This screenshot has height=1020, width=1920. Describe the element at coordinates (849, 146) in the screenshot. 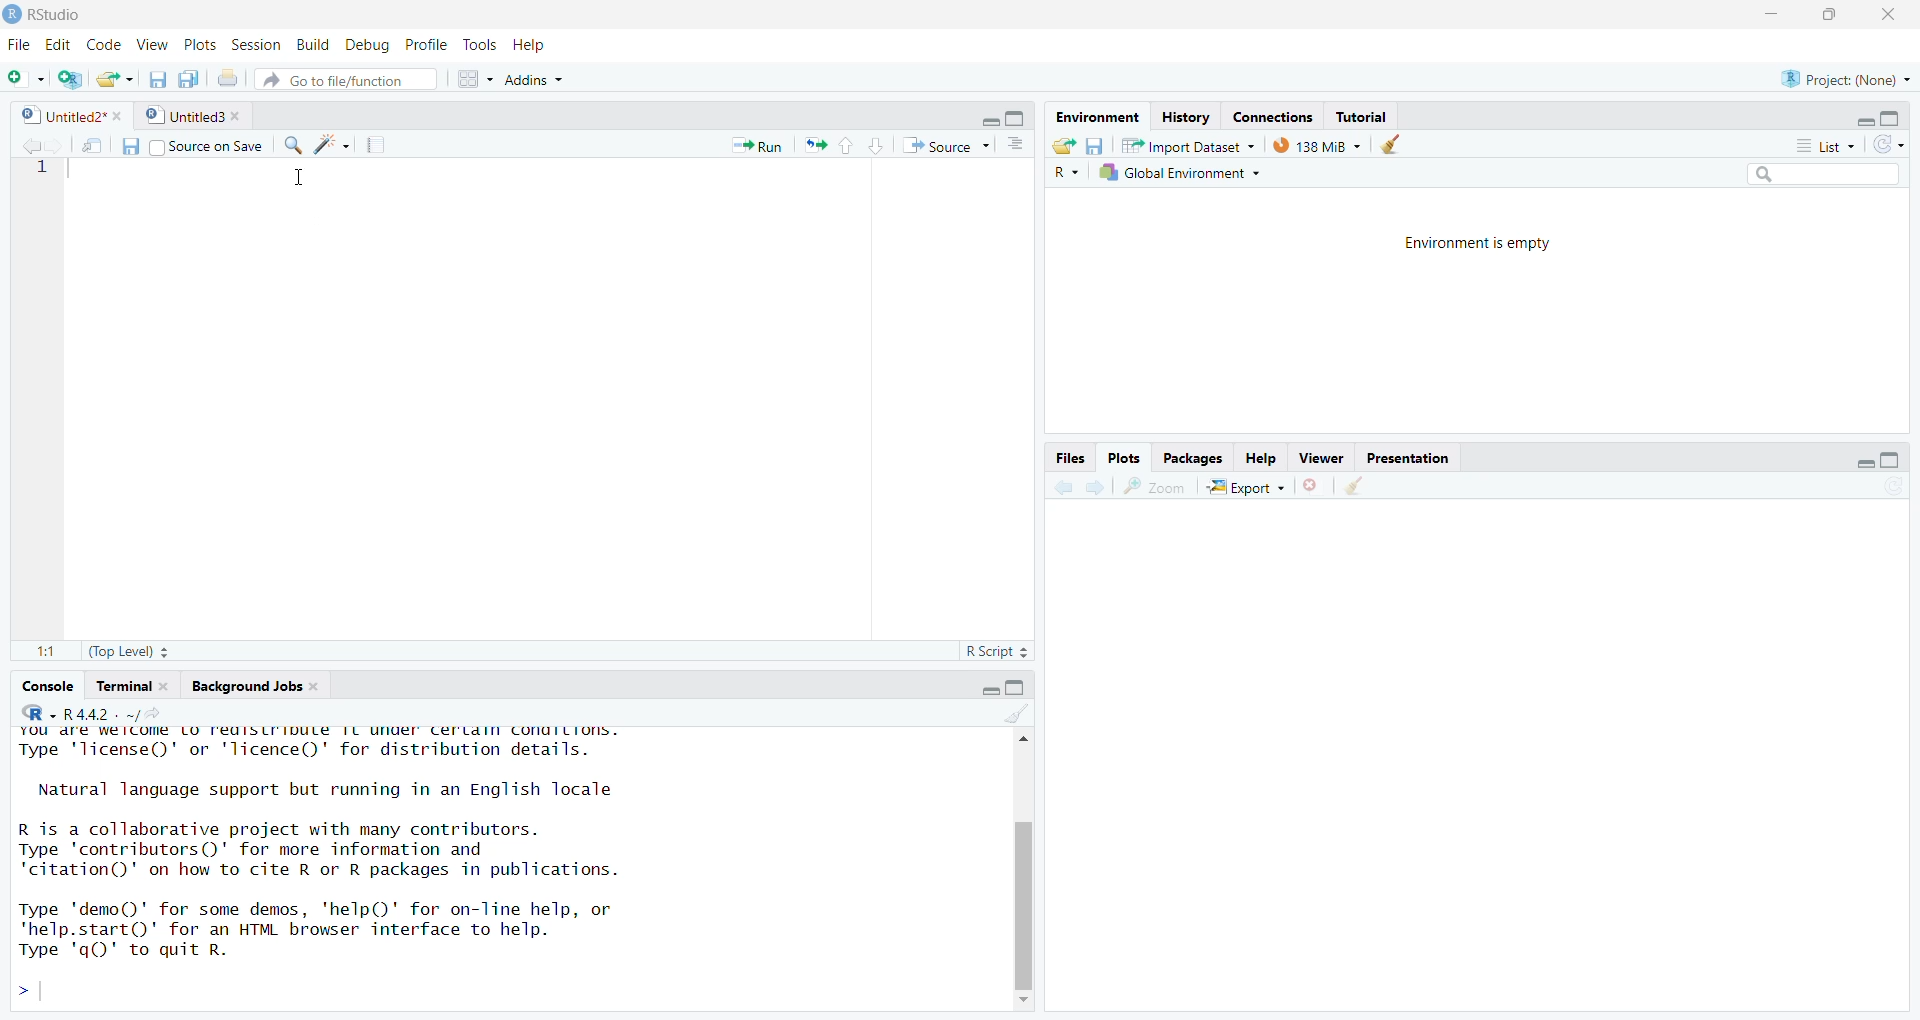

I see `up` at that location.